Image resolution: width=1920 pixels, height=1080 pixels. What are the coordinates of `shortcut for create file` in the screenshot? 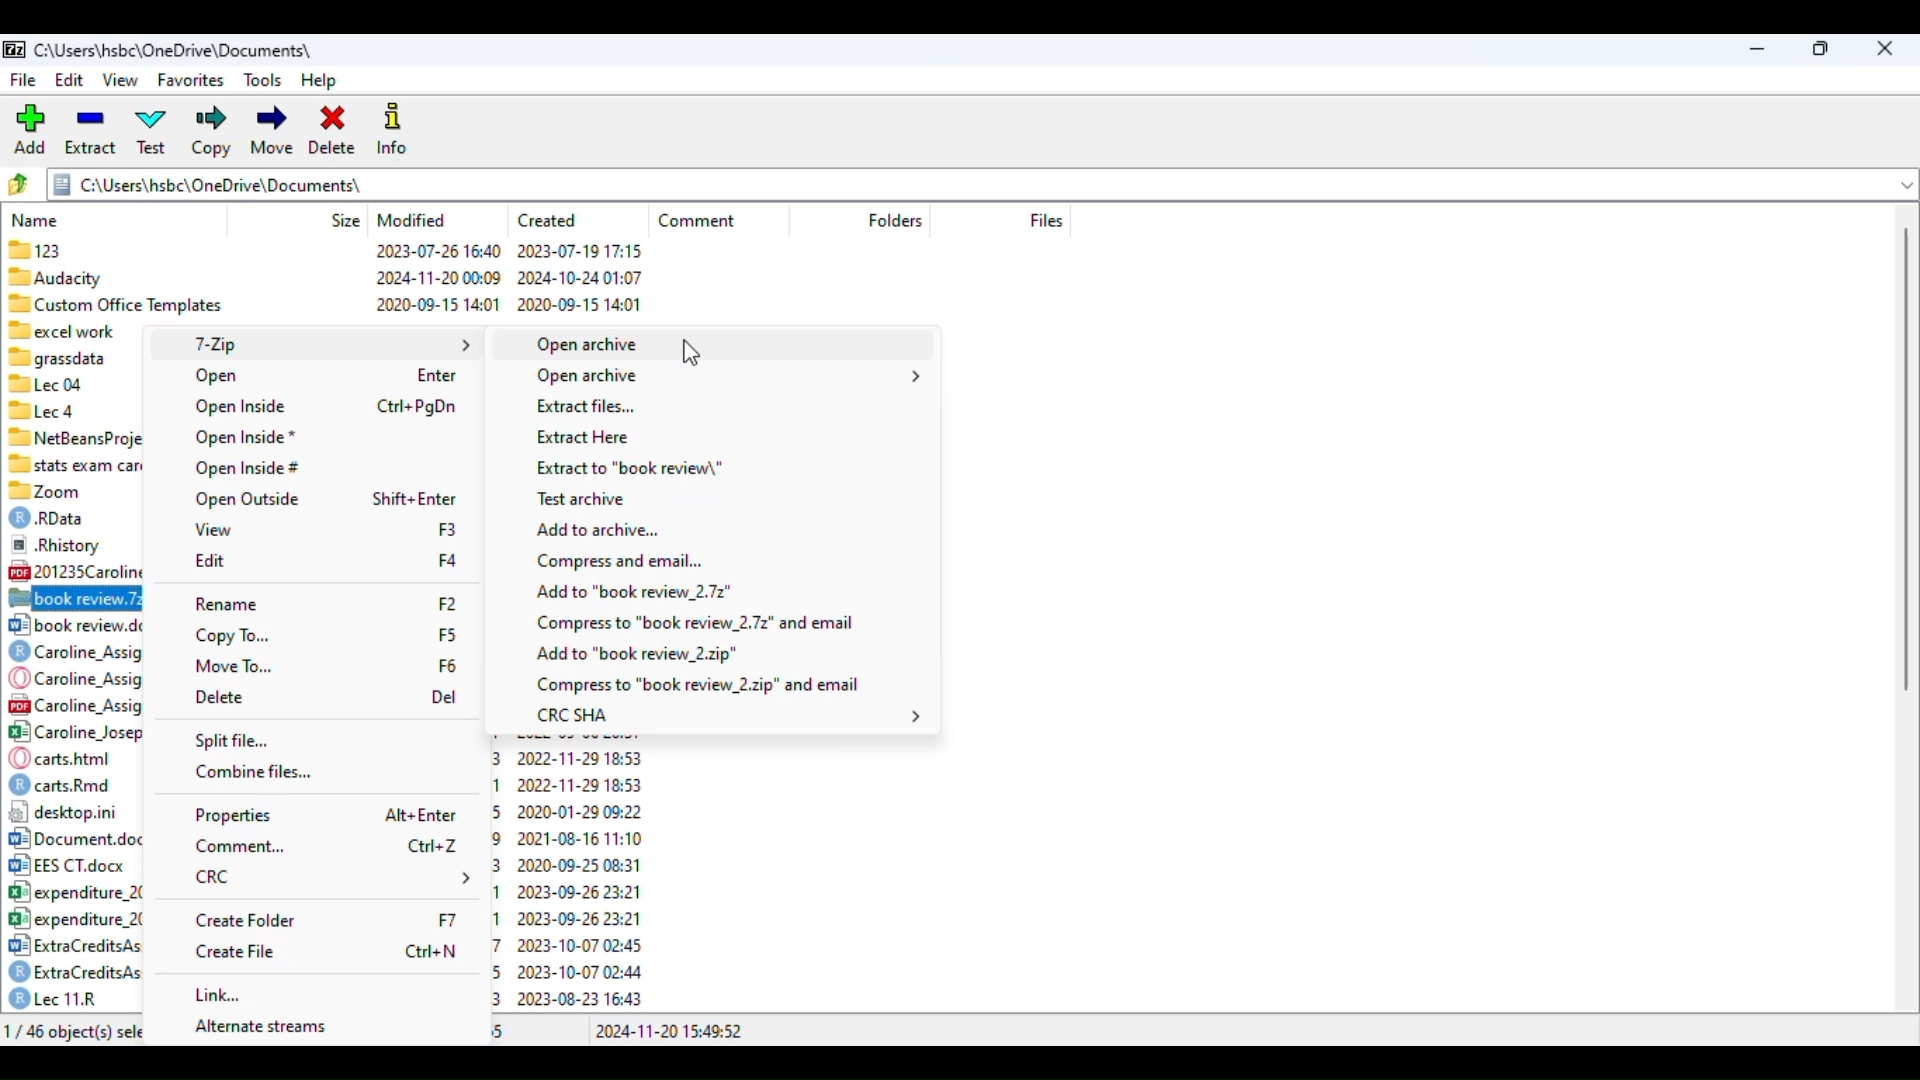 It's located at (432, 950).